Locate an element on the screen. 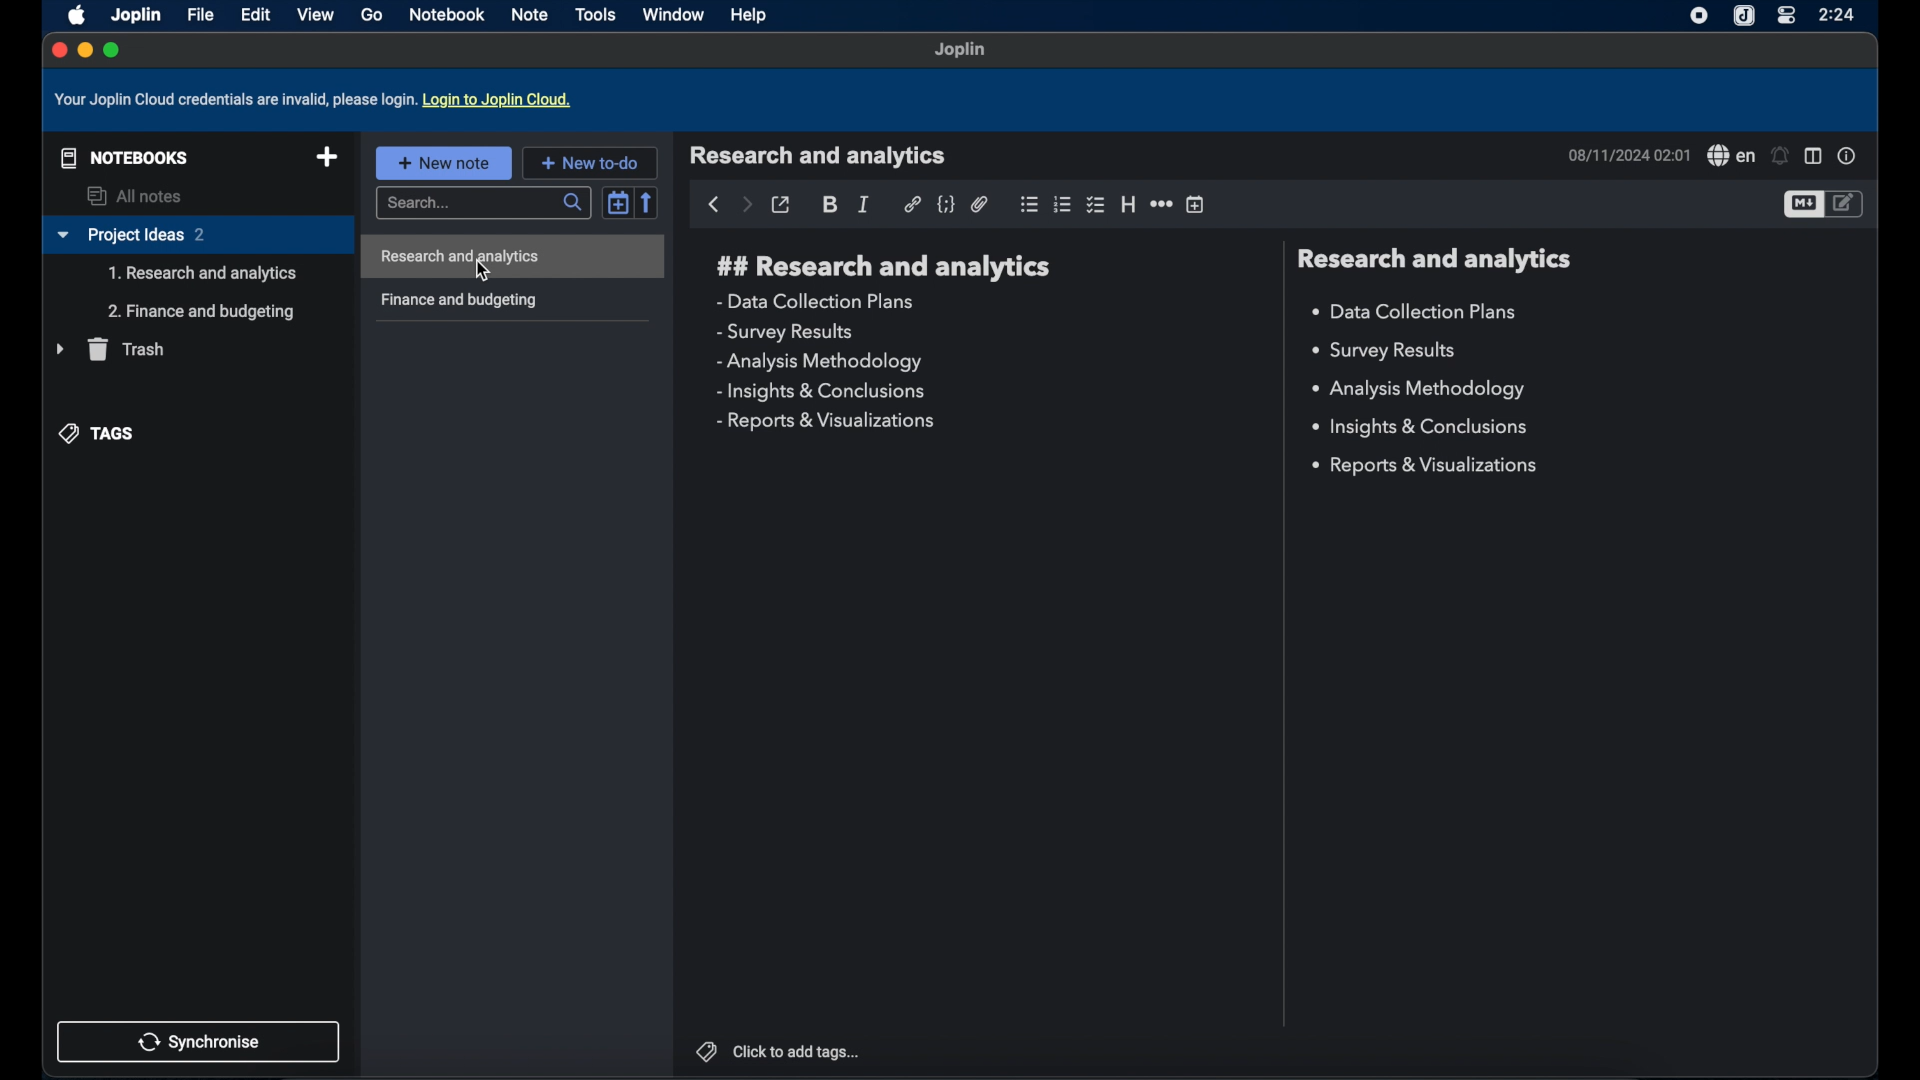 The height and width of the screenshot is (1080, 1920). checkbox is located at coordinates (1097, 204).